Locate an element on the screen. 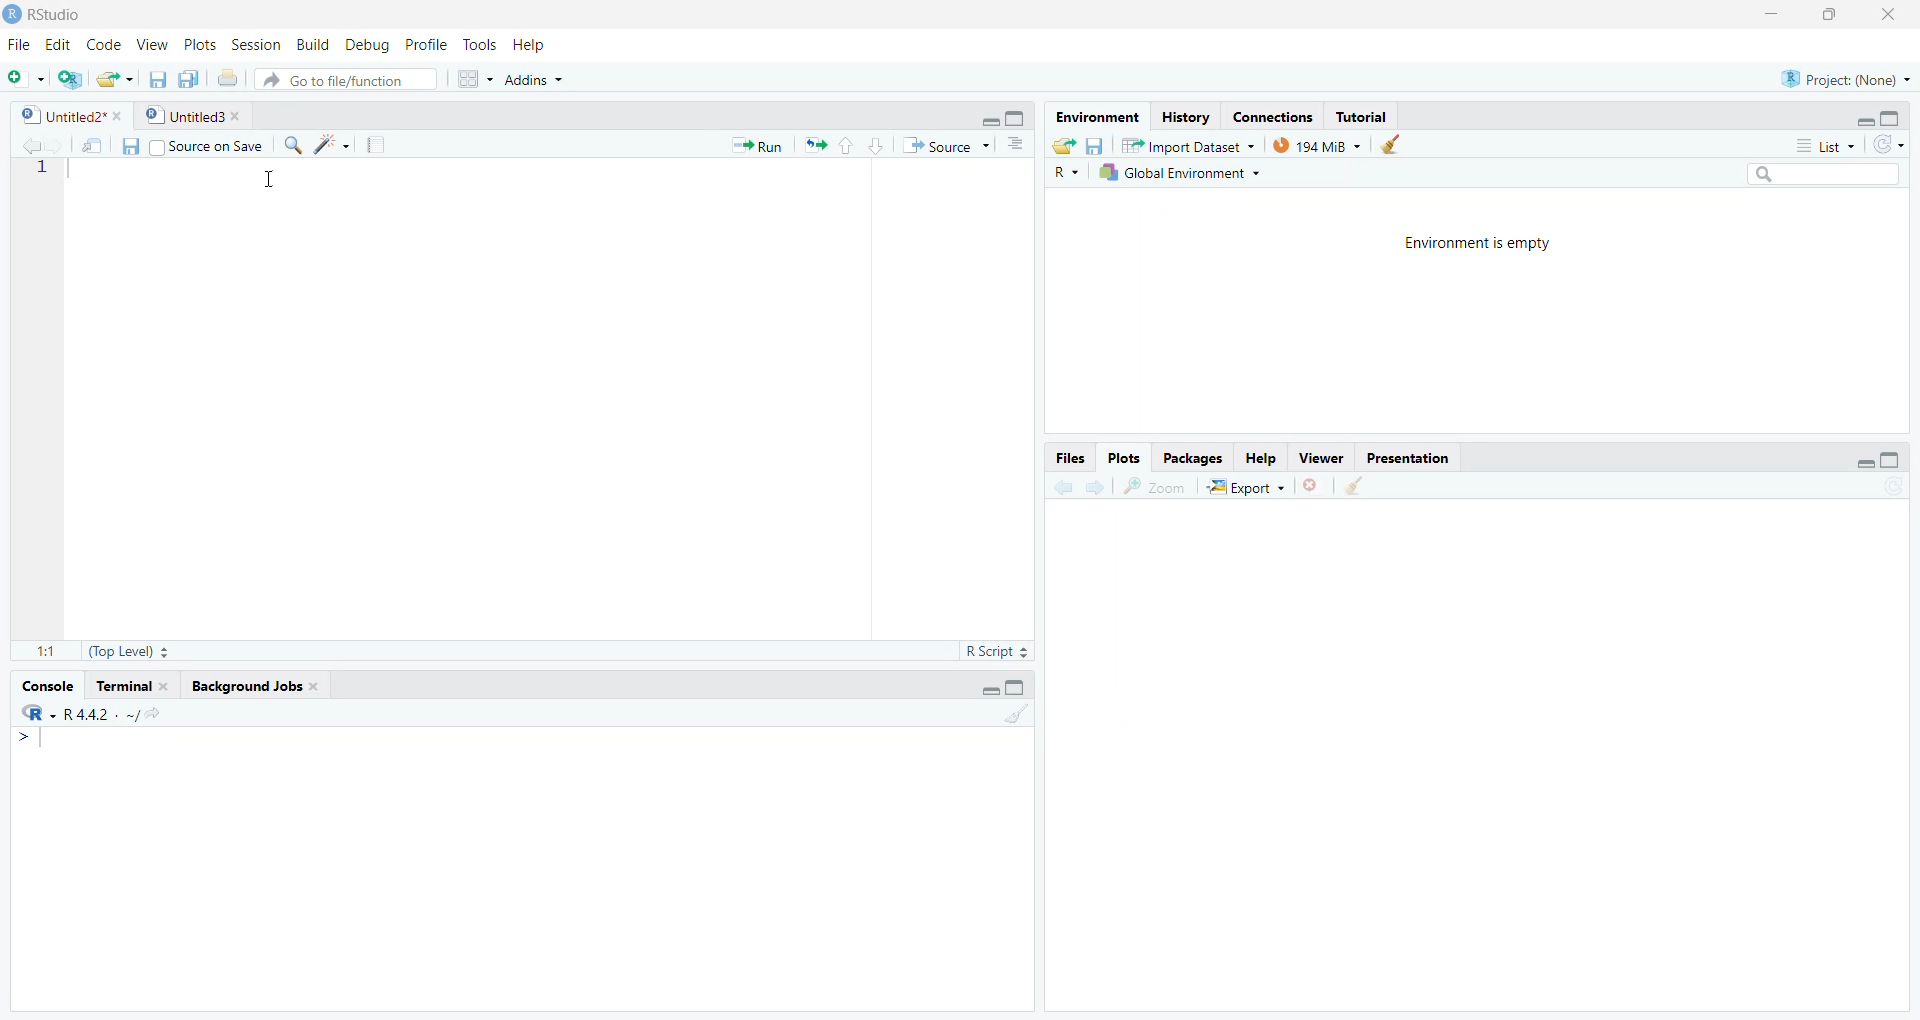 The image size is (1920, 1020). move back is located at coordinates (1065, 486).